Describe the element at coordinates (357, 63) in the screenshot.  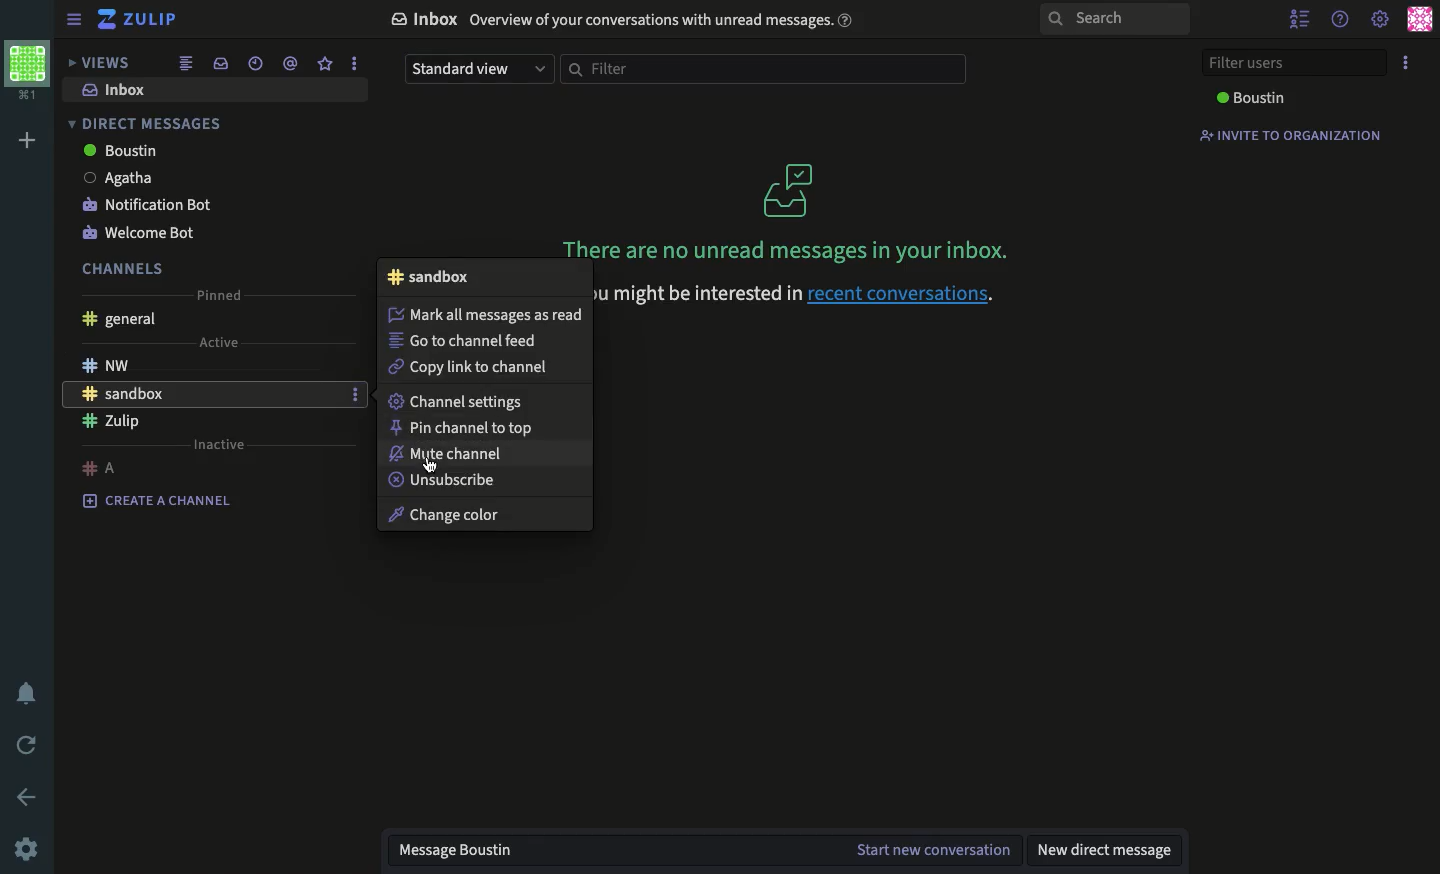
I see `options` at that location.